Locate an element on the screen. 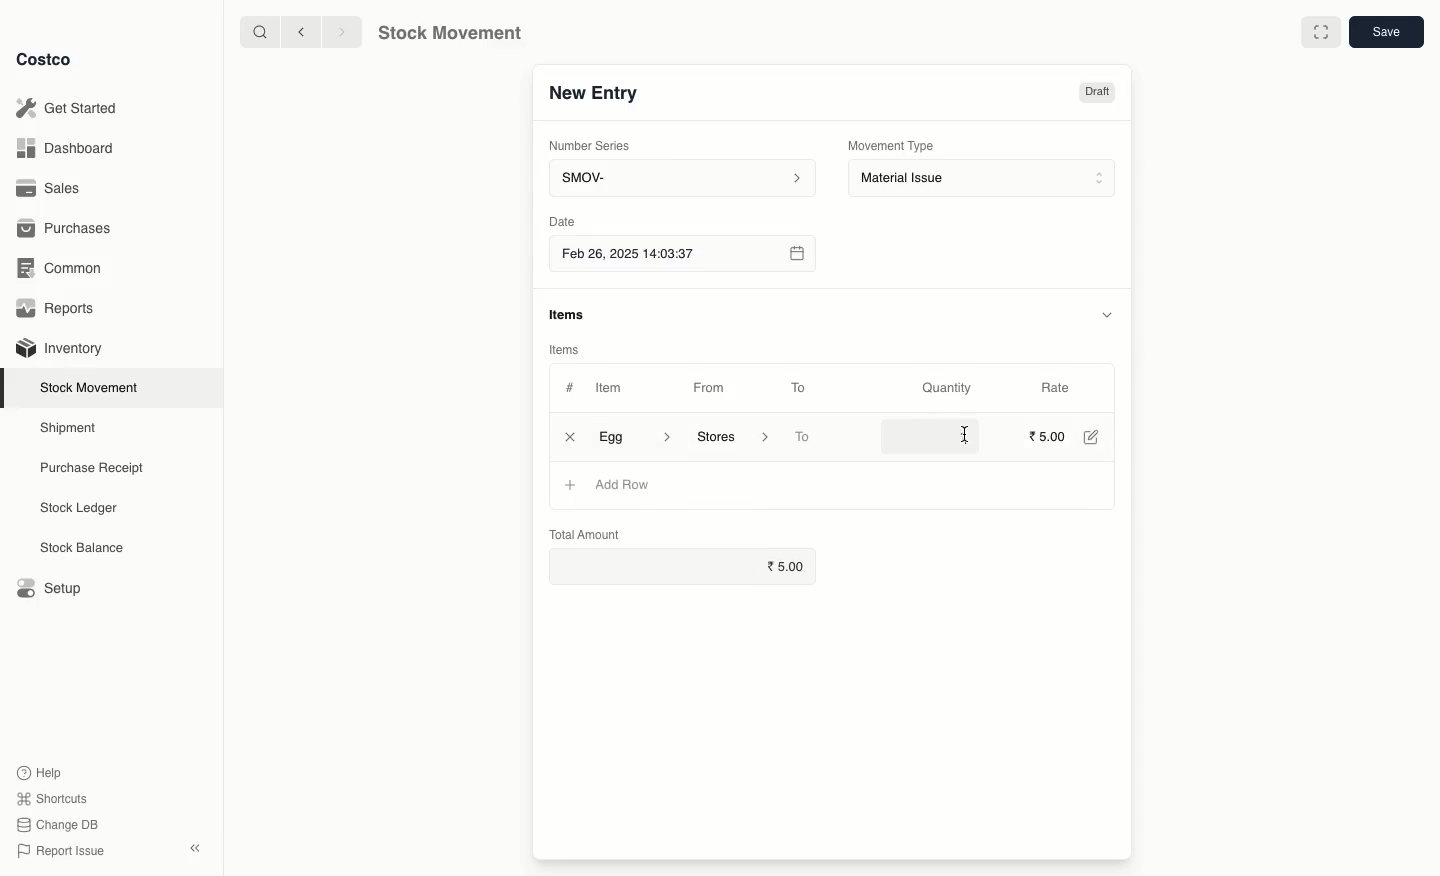 Image resolution: width=1440 pixels, height=876 pixels. save is located at coordinates (1385, 31).